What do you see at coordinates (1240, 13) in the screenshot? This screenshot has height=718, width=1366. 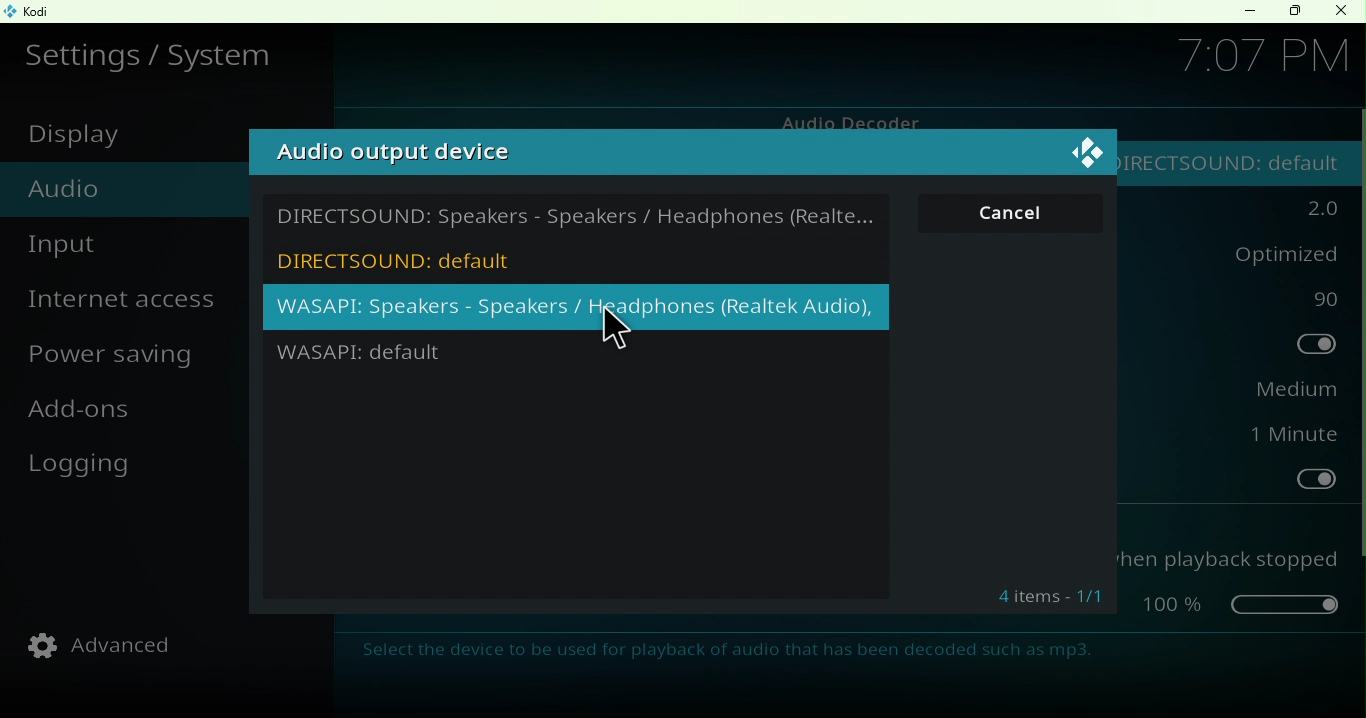 I see `Minimize` at bounding box center [1240, 13].